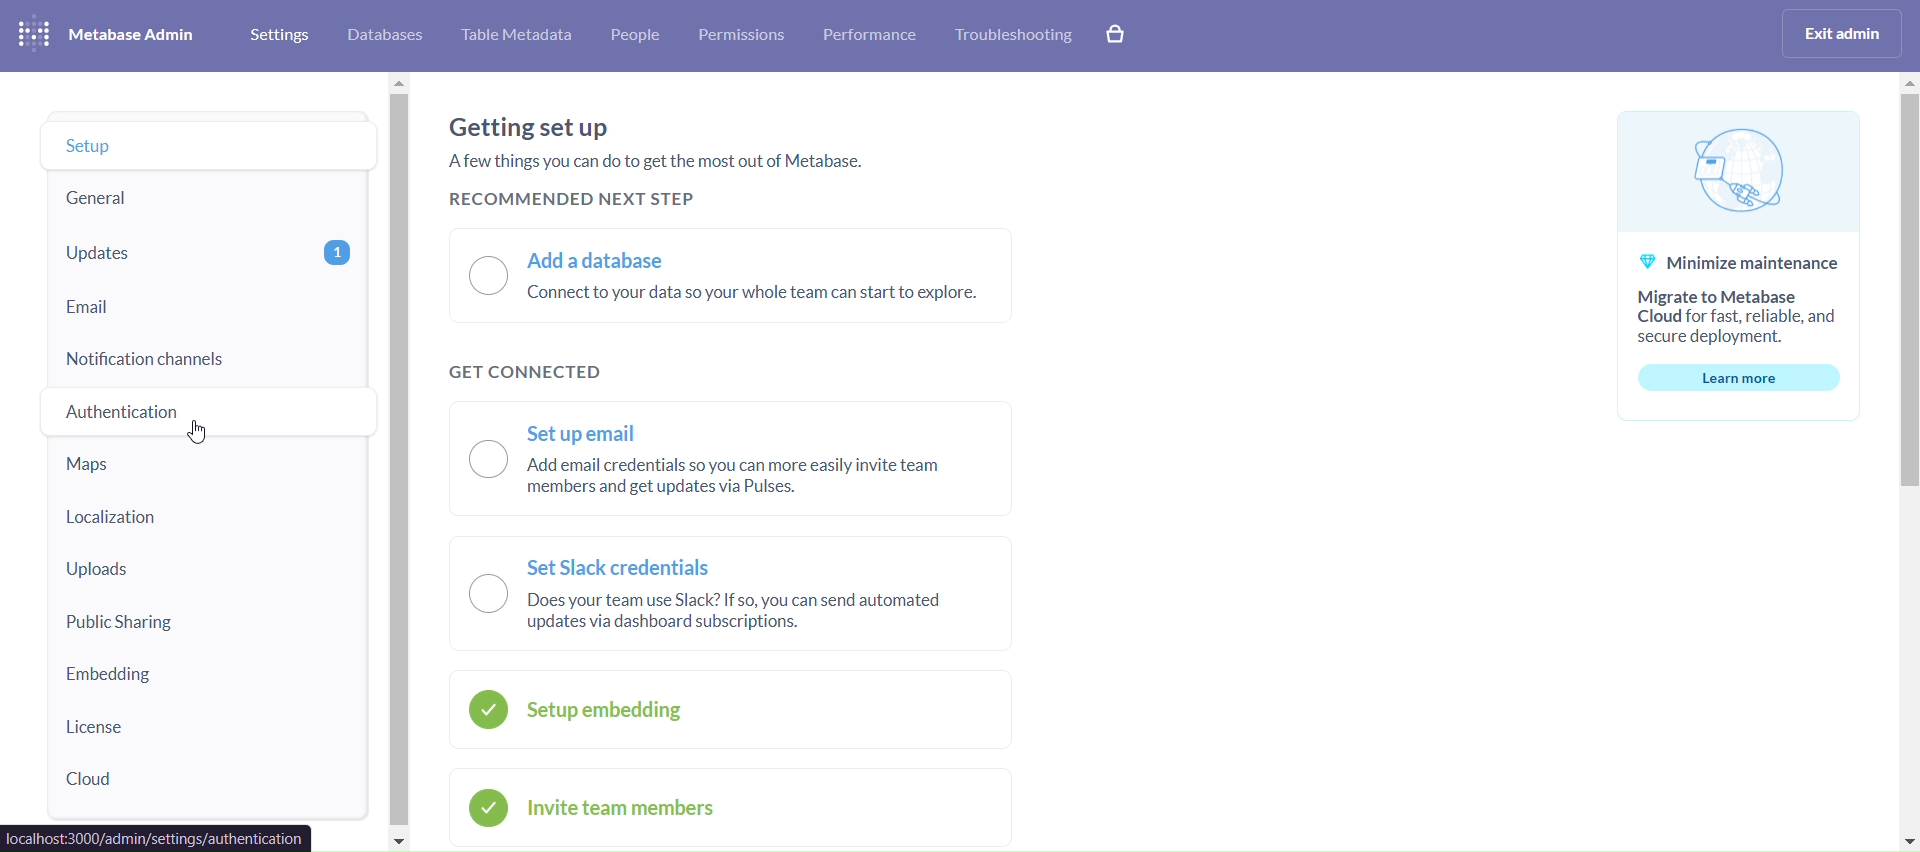 The height and width of the screenshot is (852, 1920). I want to click on license, so click(205, 726).